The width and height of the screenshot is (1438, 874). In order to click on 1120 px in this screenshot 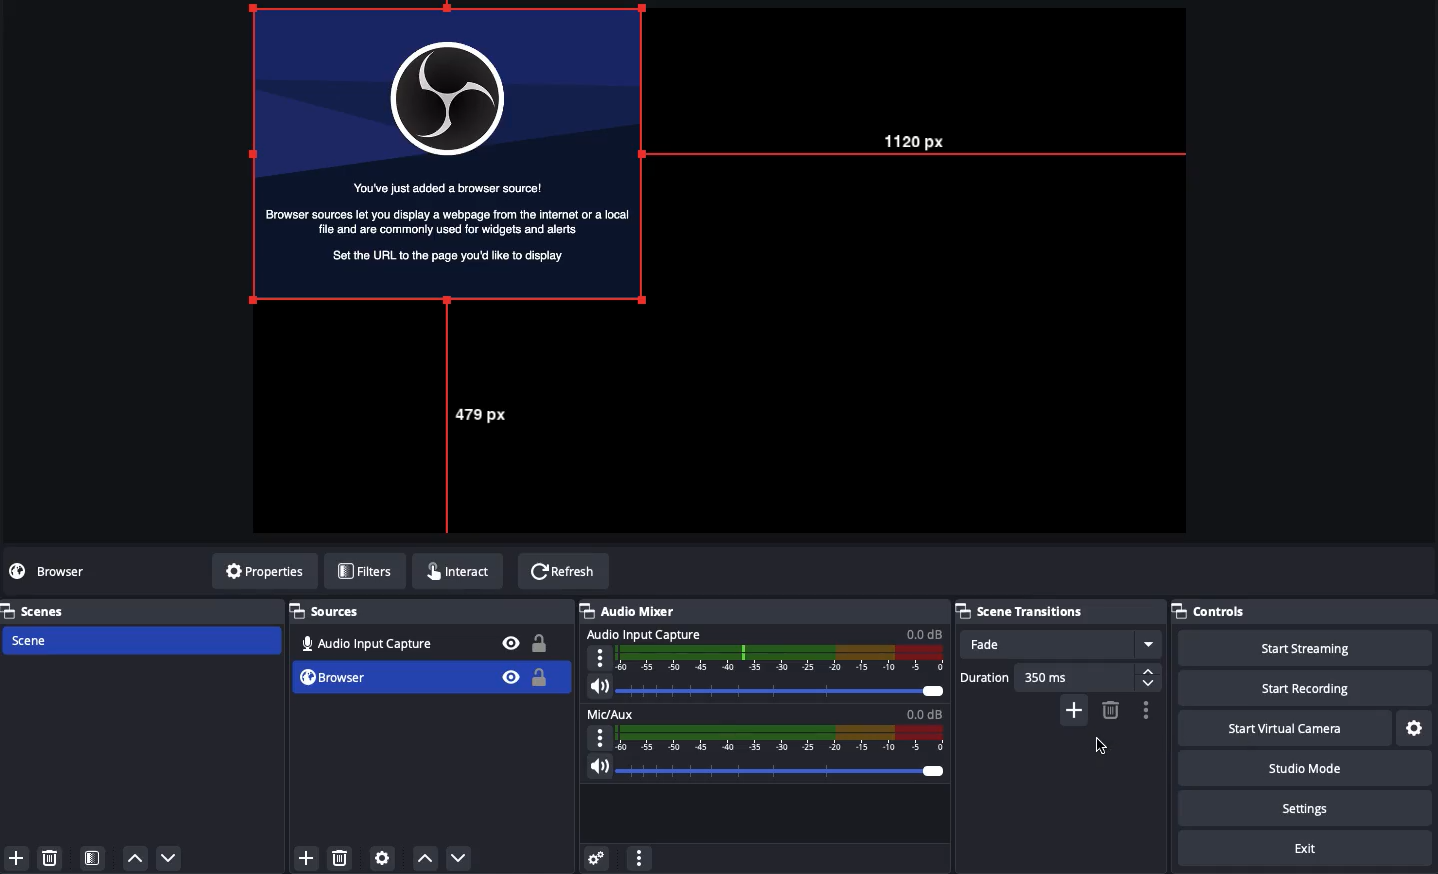, I will do `click(919, 148)`.